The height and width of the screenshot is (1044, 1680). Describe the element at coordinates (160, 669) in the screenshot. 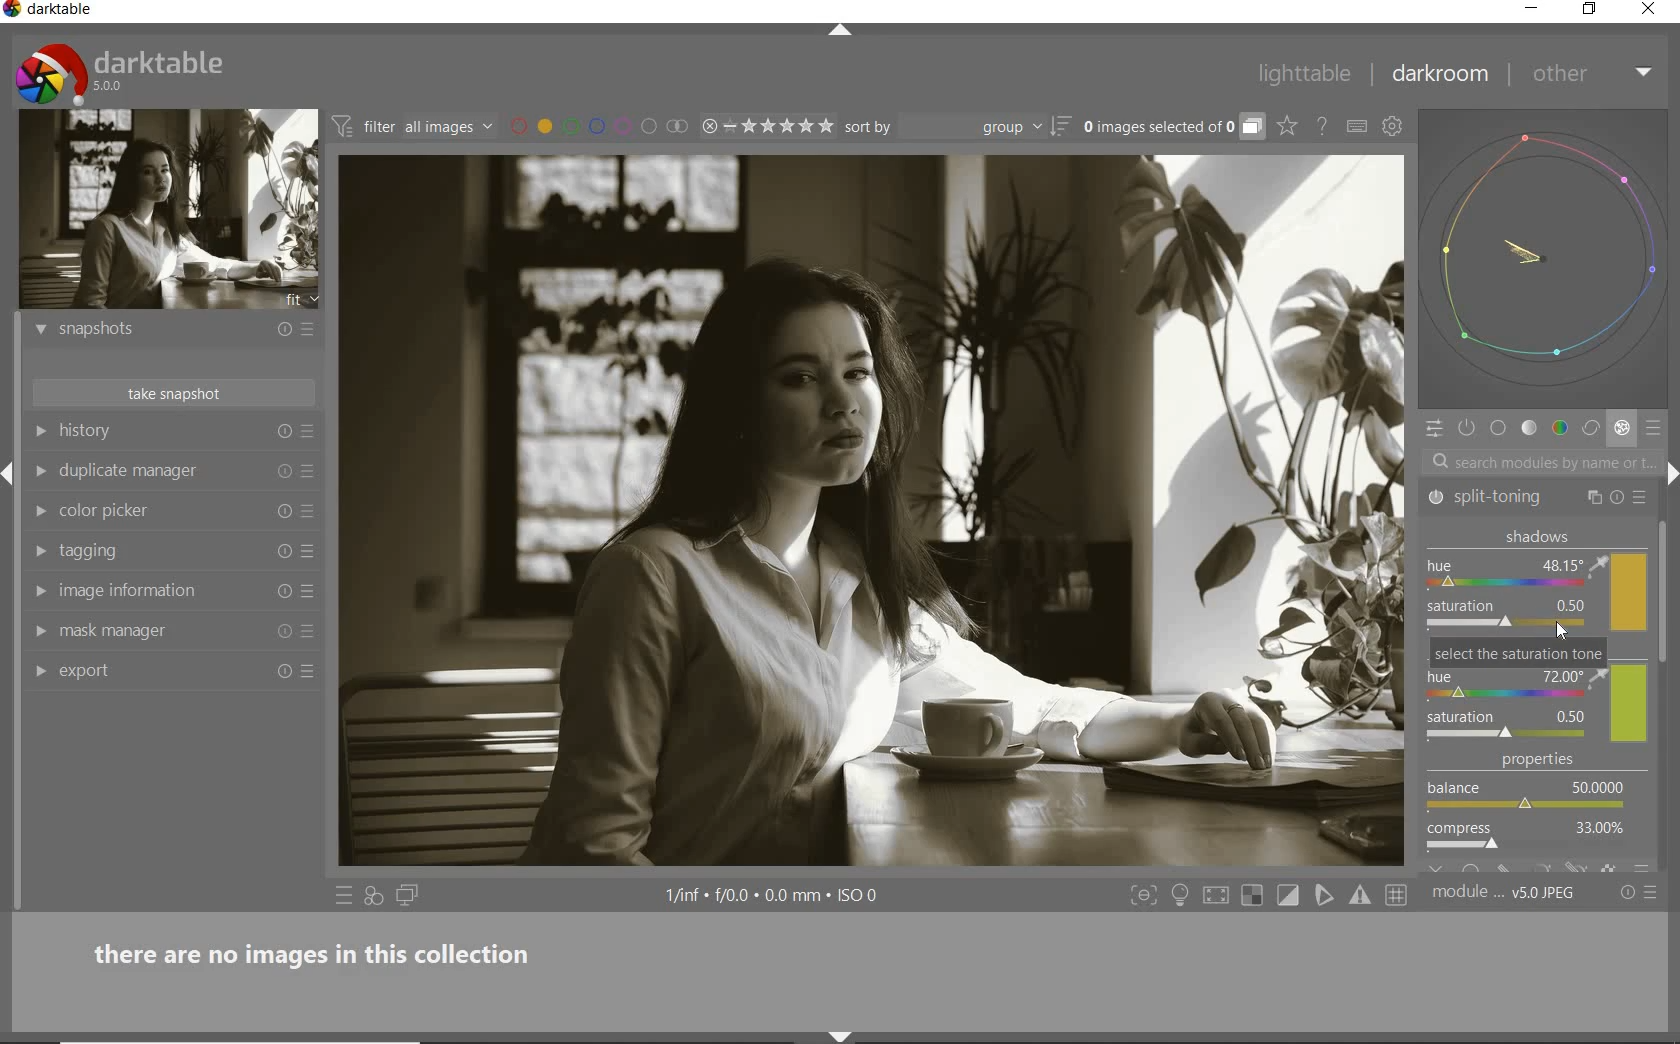

I see `export` at that location.